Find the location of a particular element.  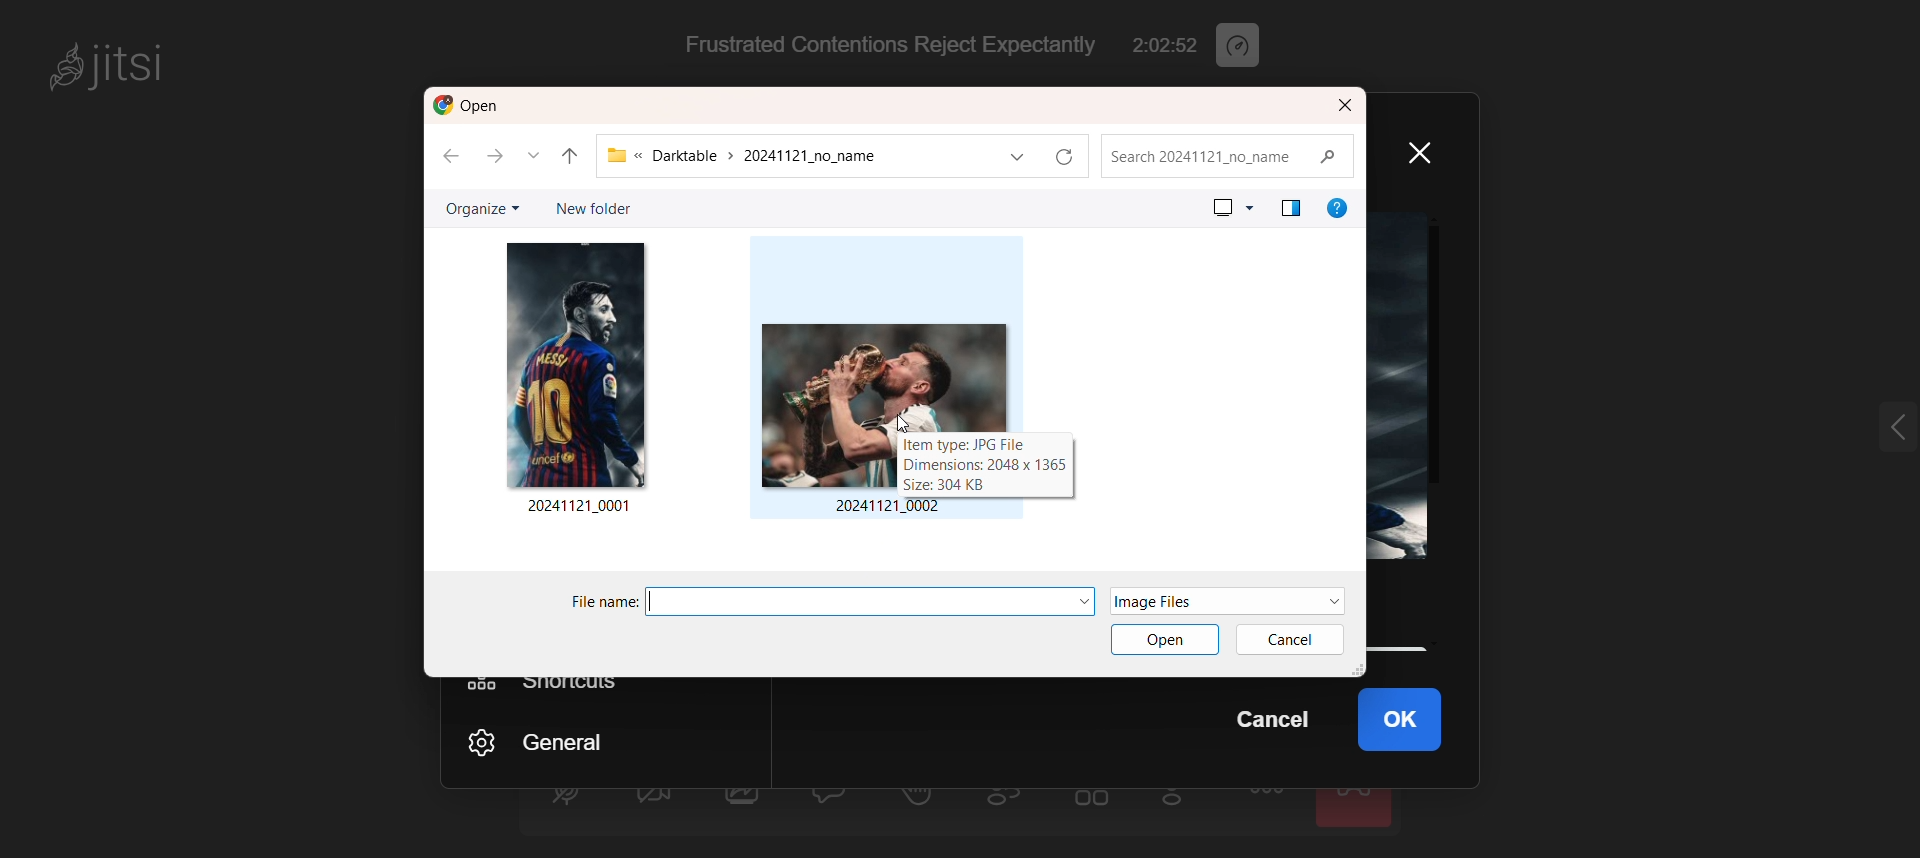

Darktable> 20241121_no_name is located at coordinates (788, 157).